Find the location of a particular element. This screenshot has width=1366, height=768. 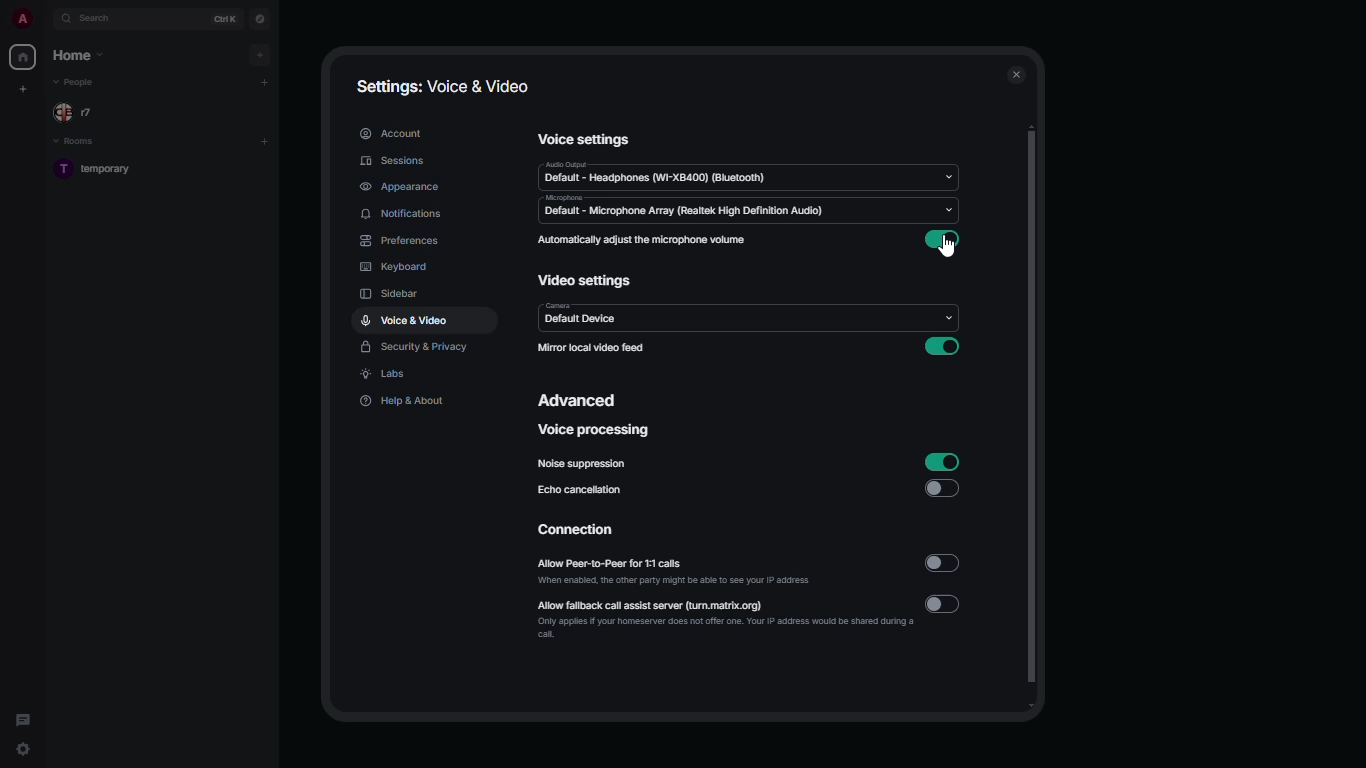

create new space is located at coordinates (24, 88).